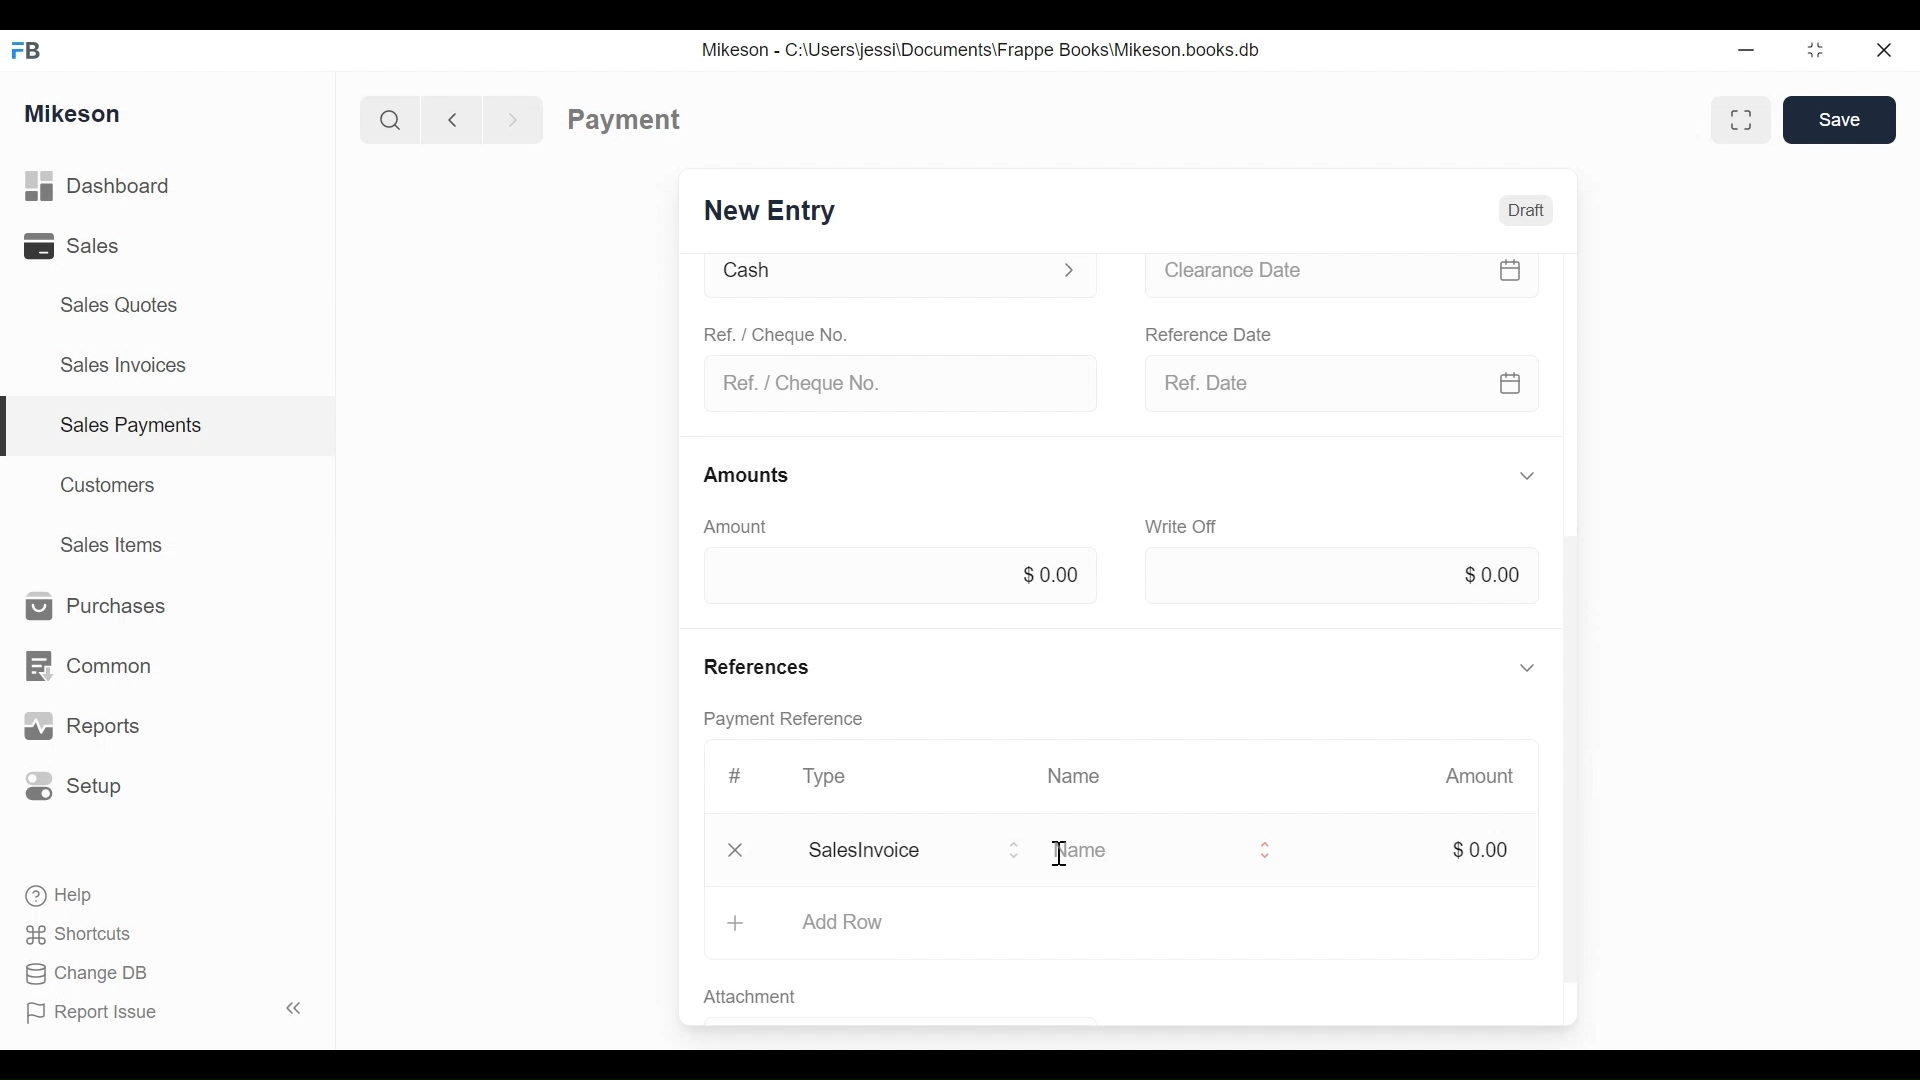 This screenshot has width=1920, height=1080. What do you see at coordinates (461, 118) in the screenshot?
I see `Back` at bounding box center [461, 118].